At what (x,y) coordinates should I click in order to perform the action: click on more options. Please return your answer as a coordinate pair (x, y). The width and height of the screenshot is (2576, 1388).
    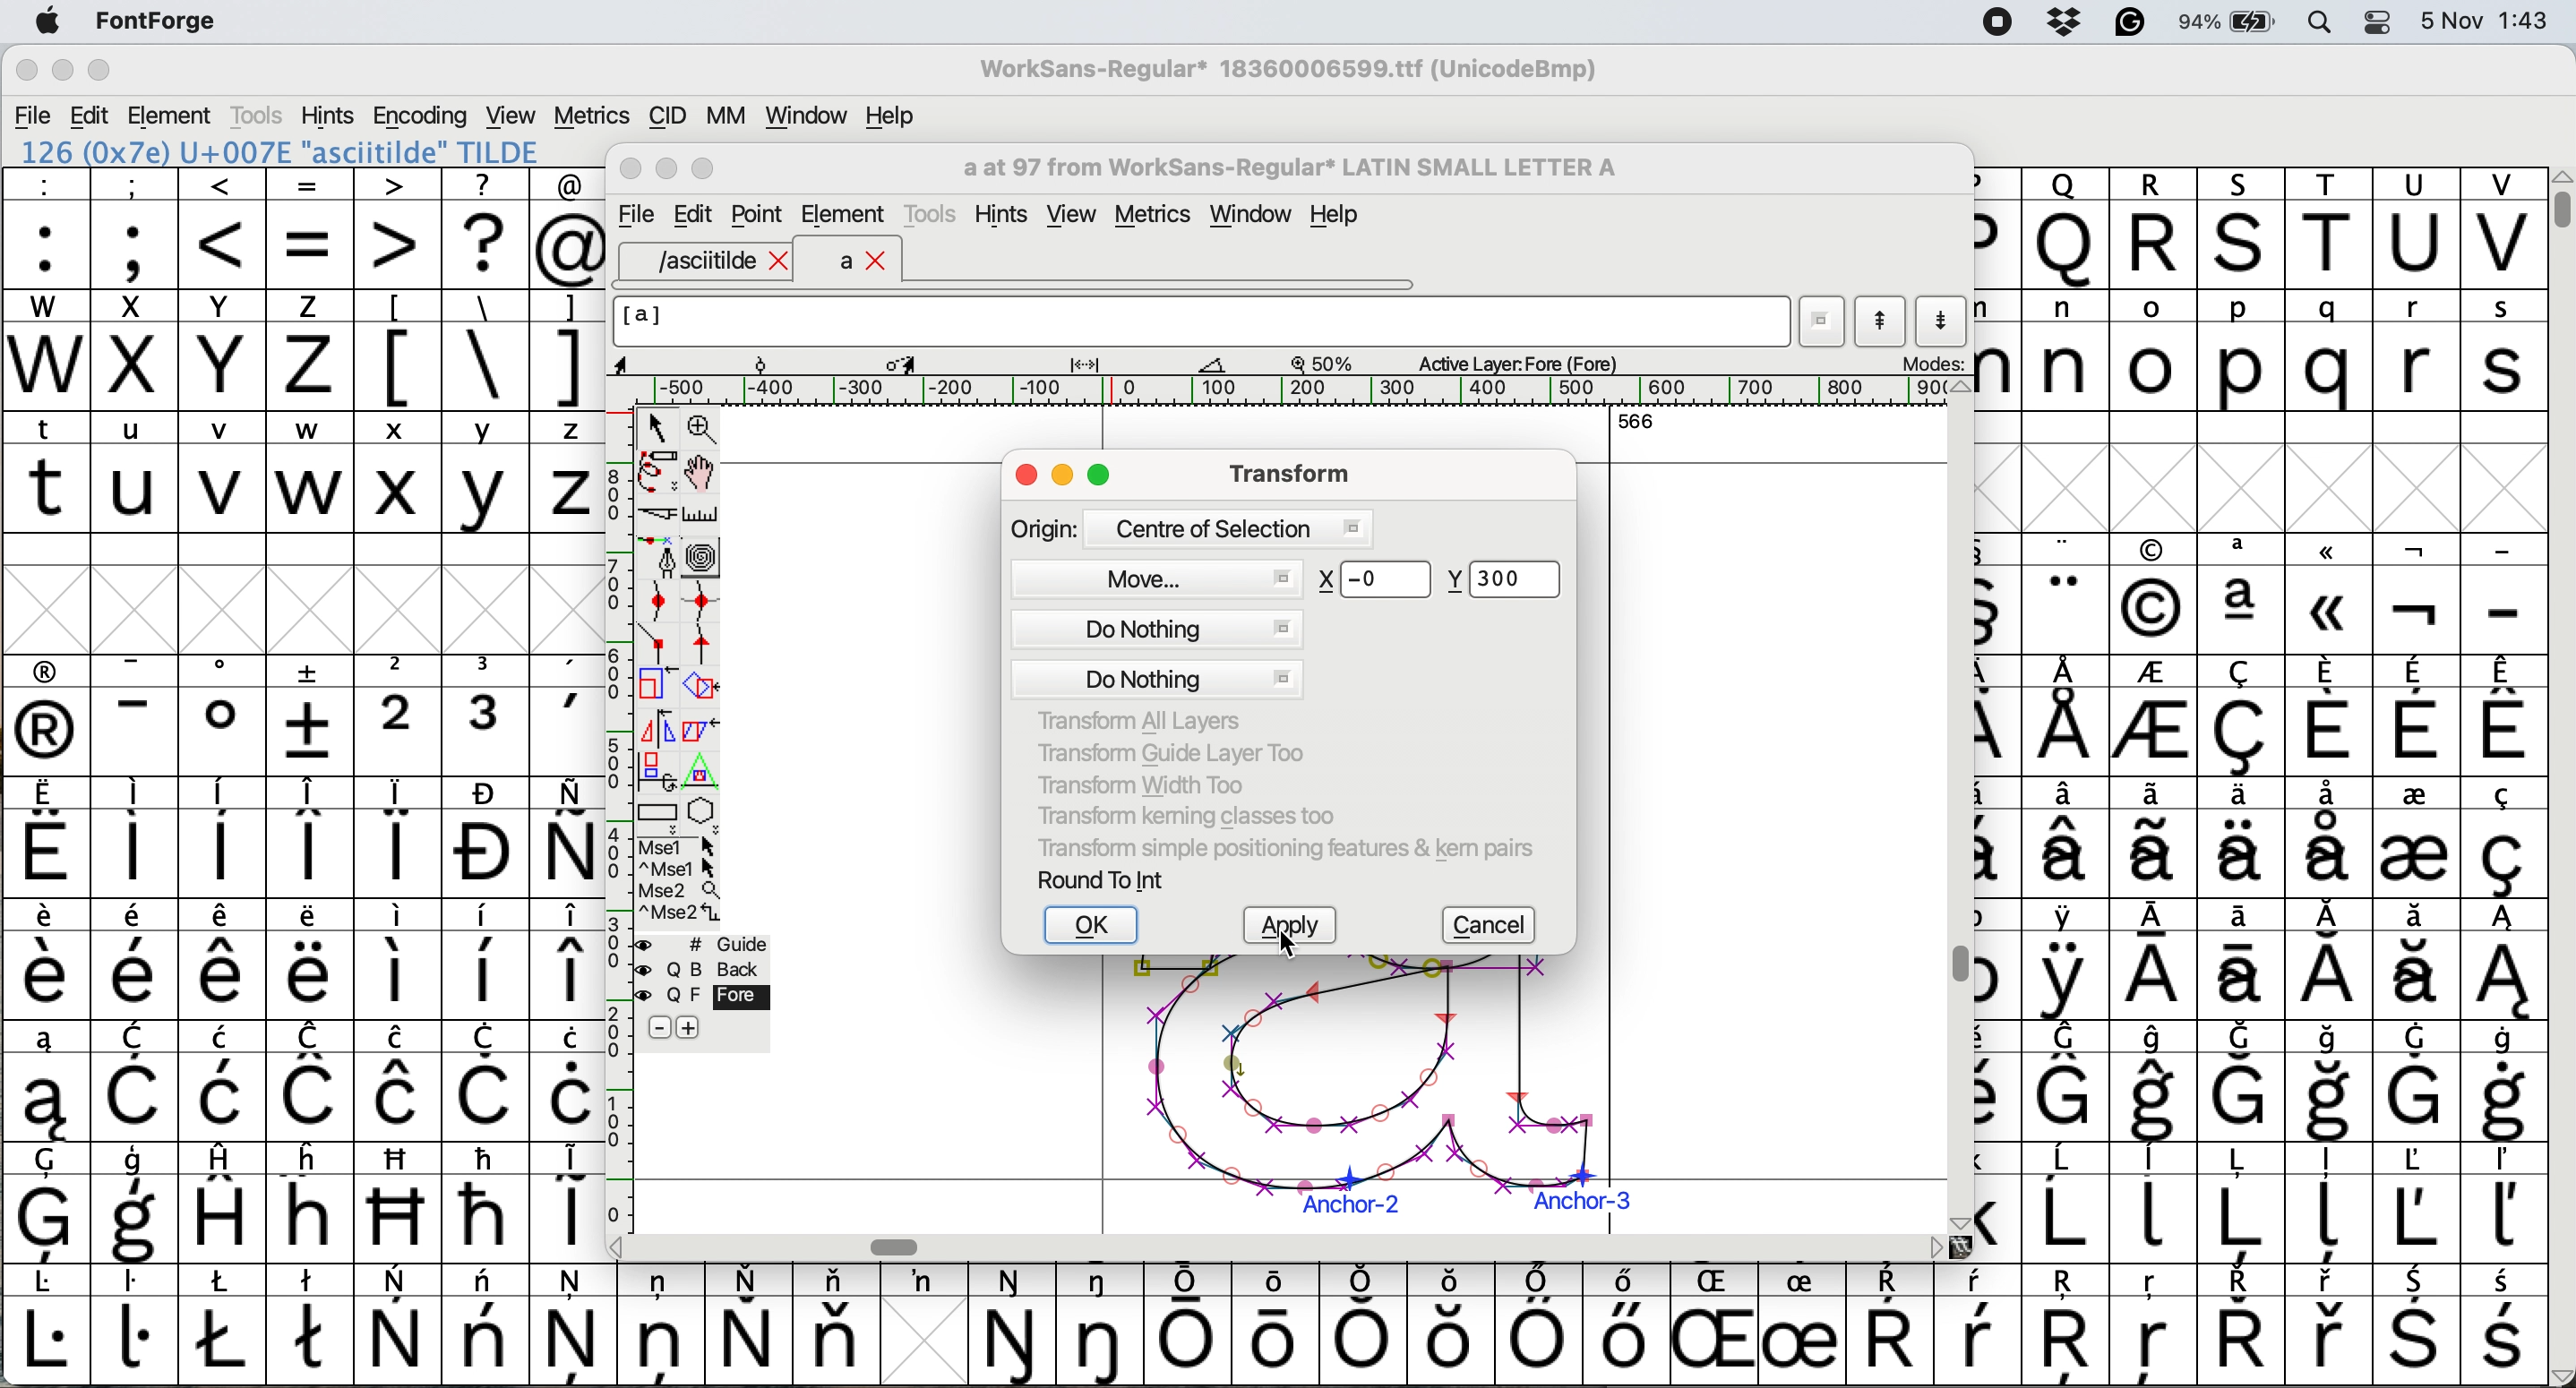
    Looking at the image, I should click on (680, 878).